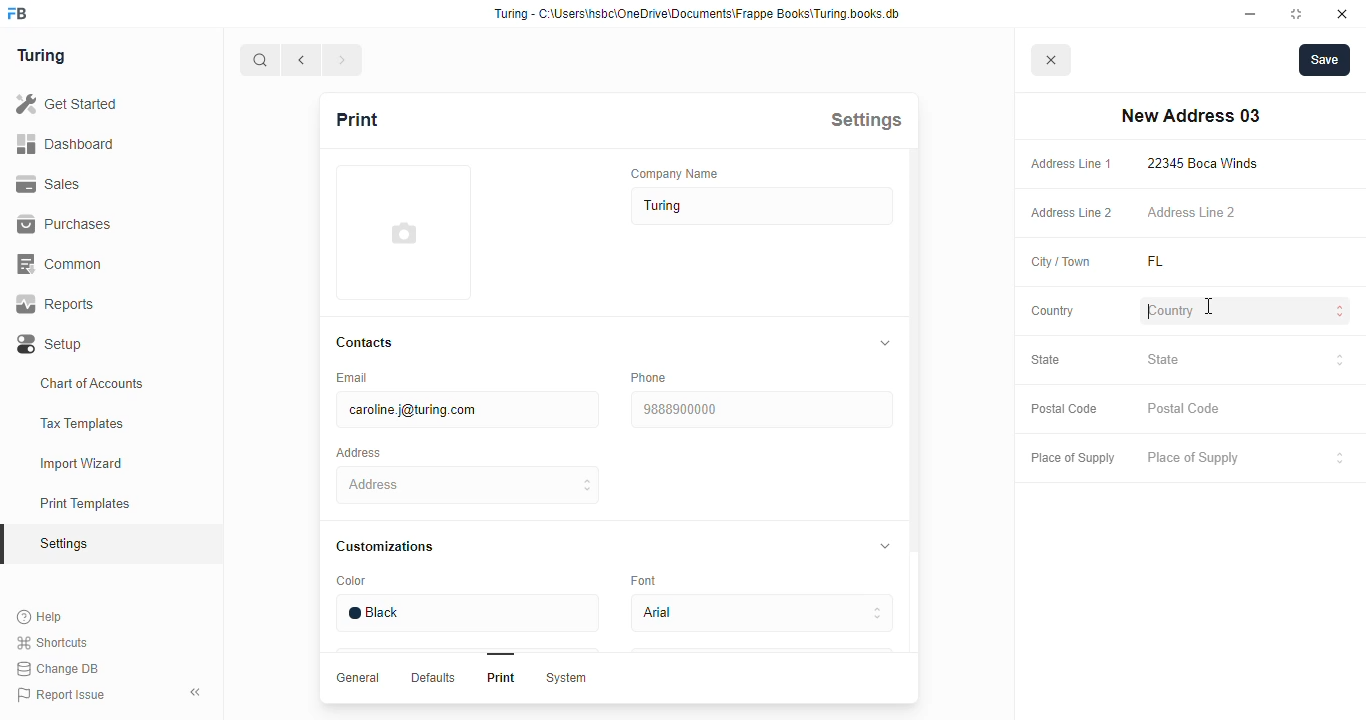  I want to click on country, so click(1053, 311).